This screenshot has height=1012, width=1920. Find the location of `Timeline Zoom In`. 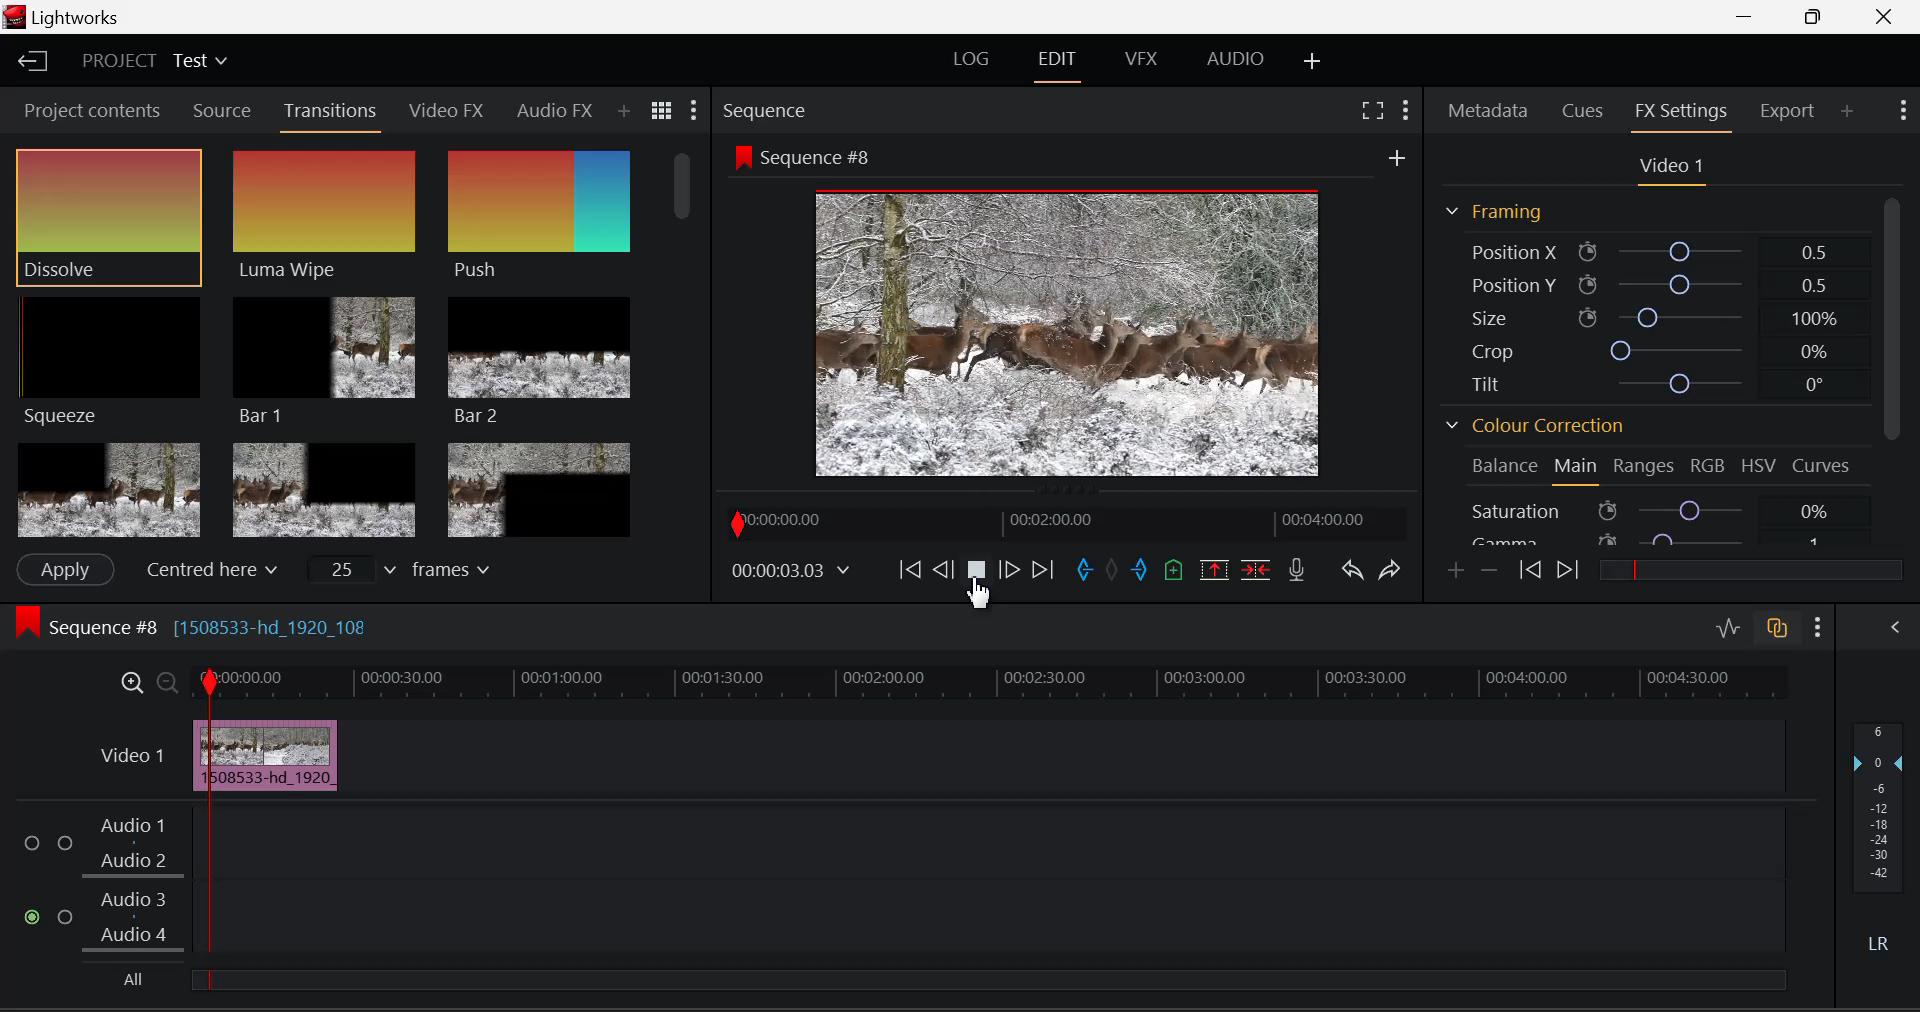

Timeline Zoom In is located at coordinates (132, 682).